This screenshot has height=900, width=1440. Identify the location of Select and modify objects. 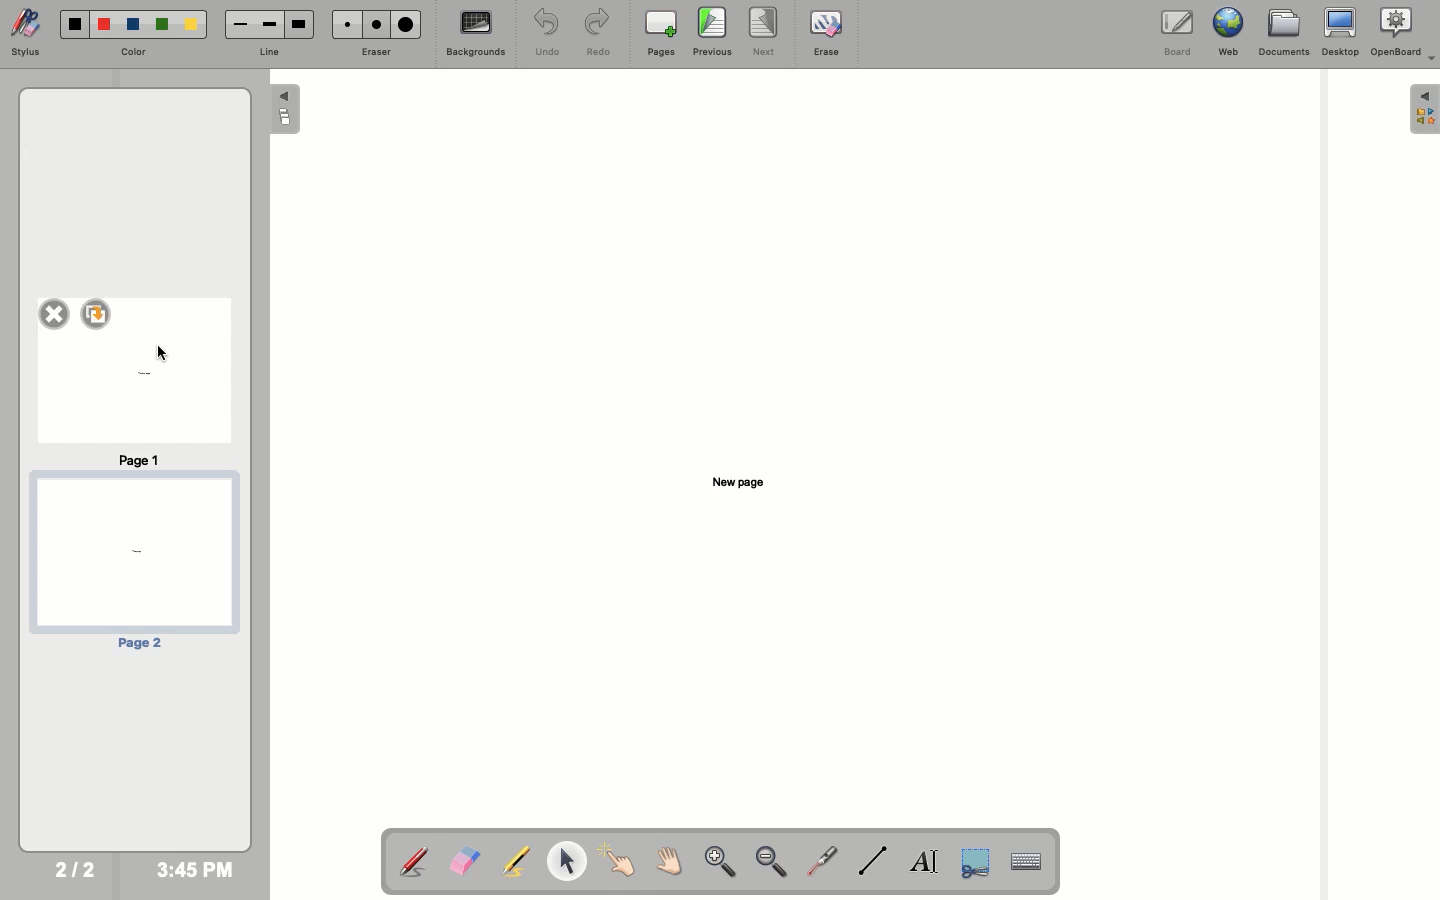
(566, 861).